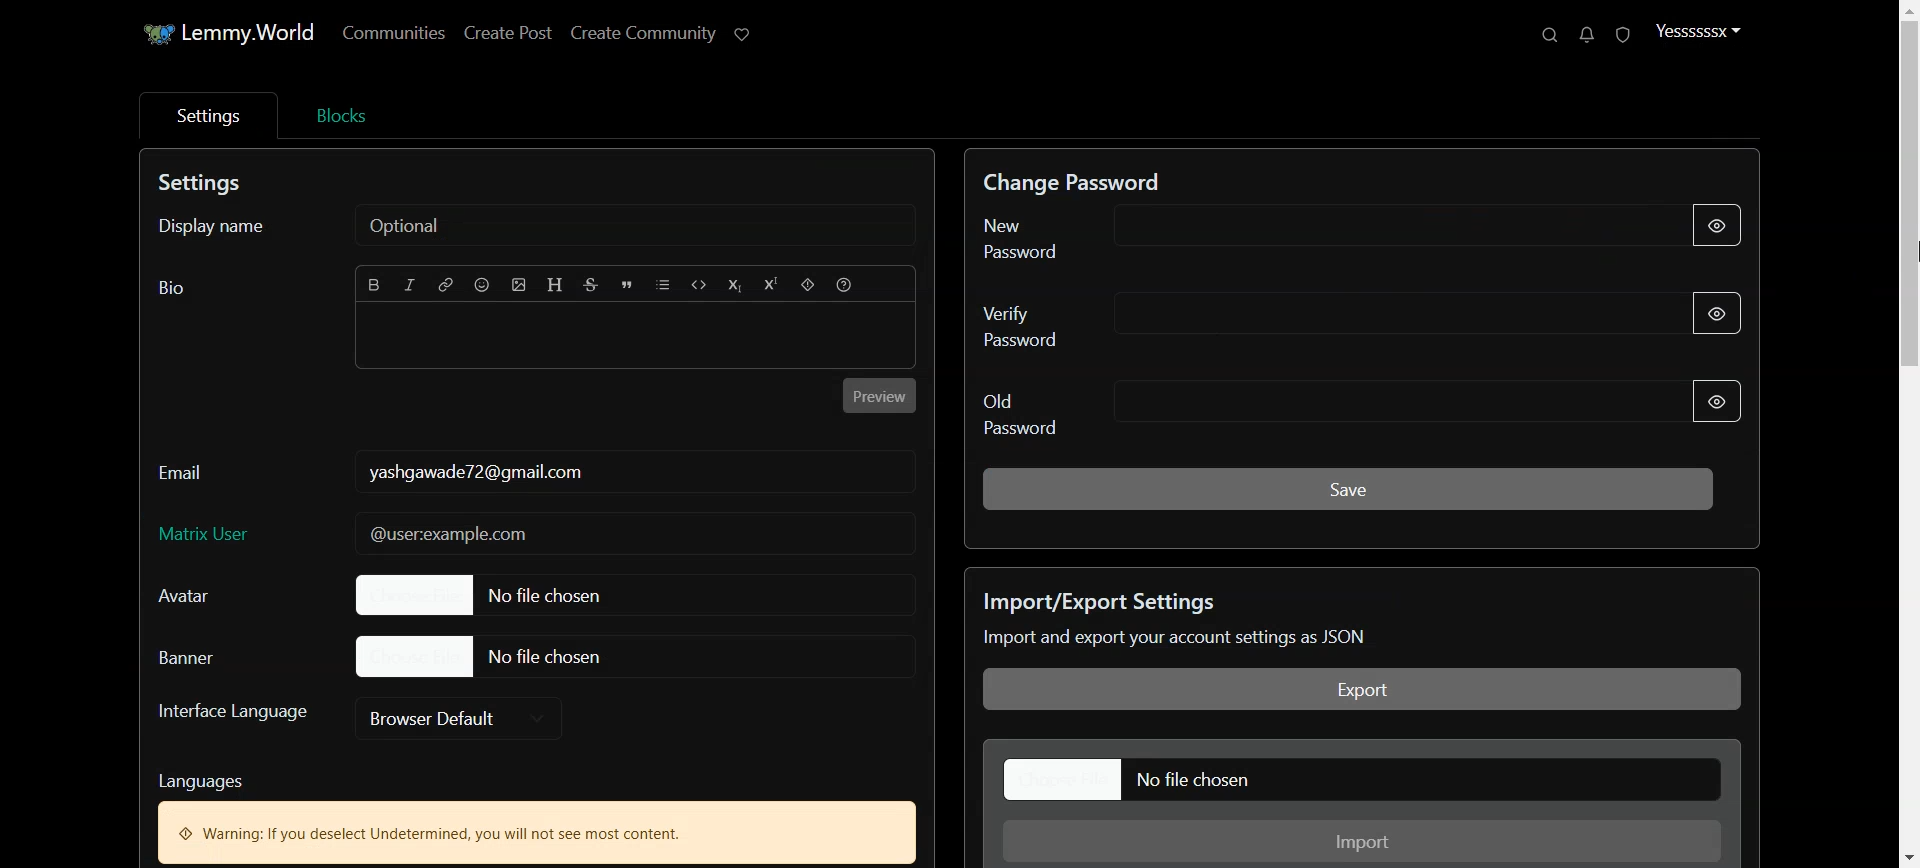 Image resolution: width=1920 pixels, height=868 pixels. I want to click on Avatar, so click(199, 594).